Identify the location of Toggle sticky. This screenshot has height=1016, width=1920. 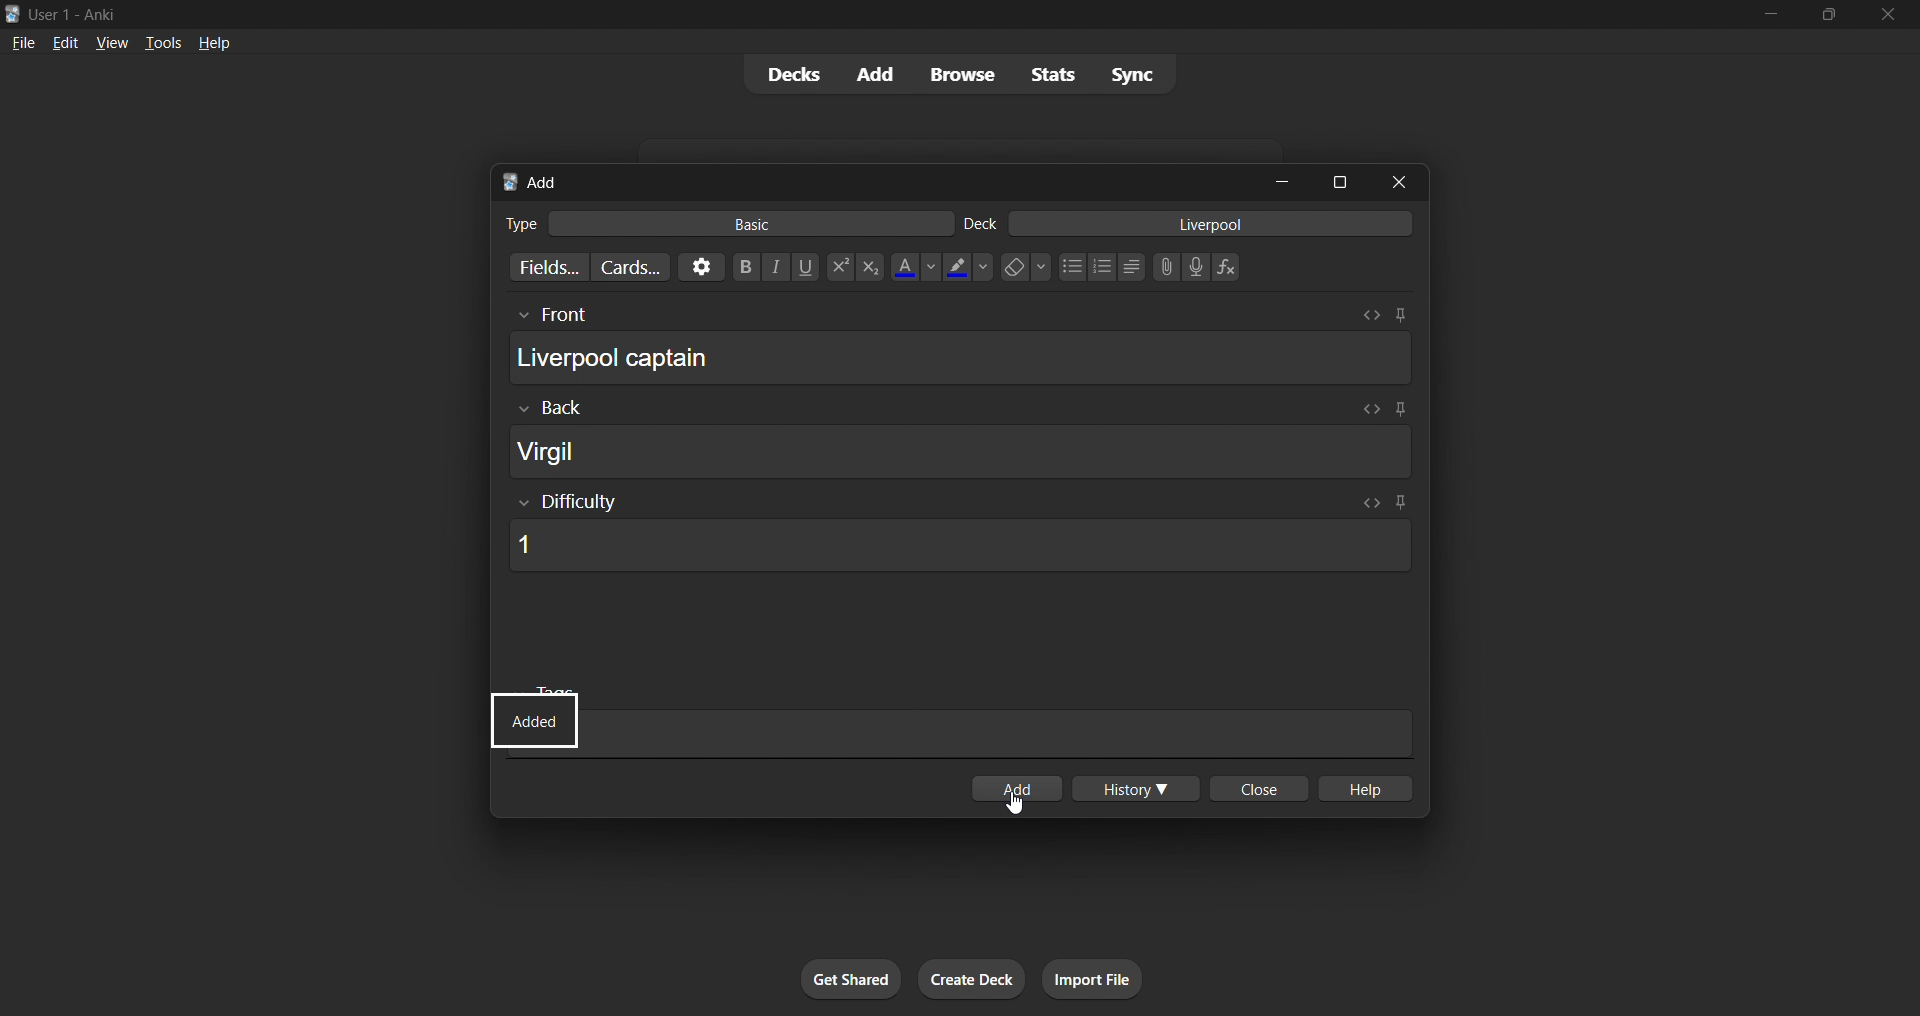
(1400, 315).